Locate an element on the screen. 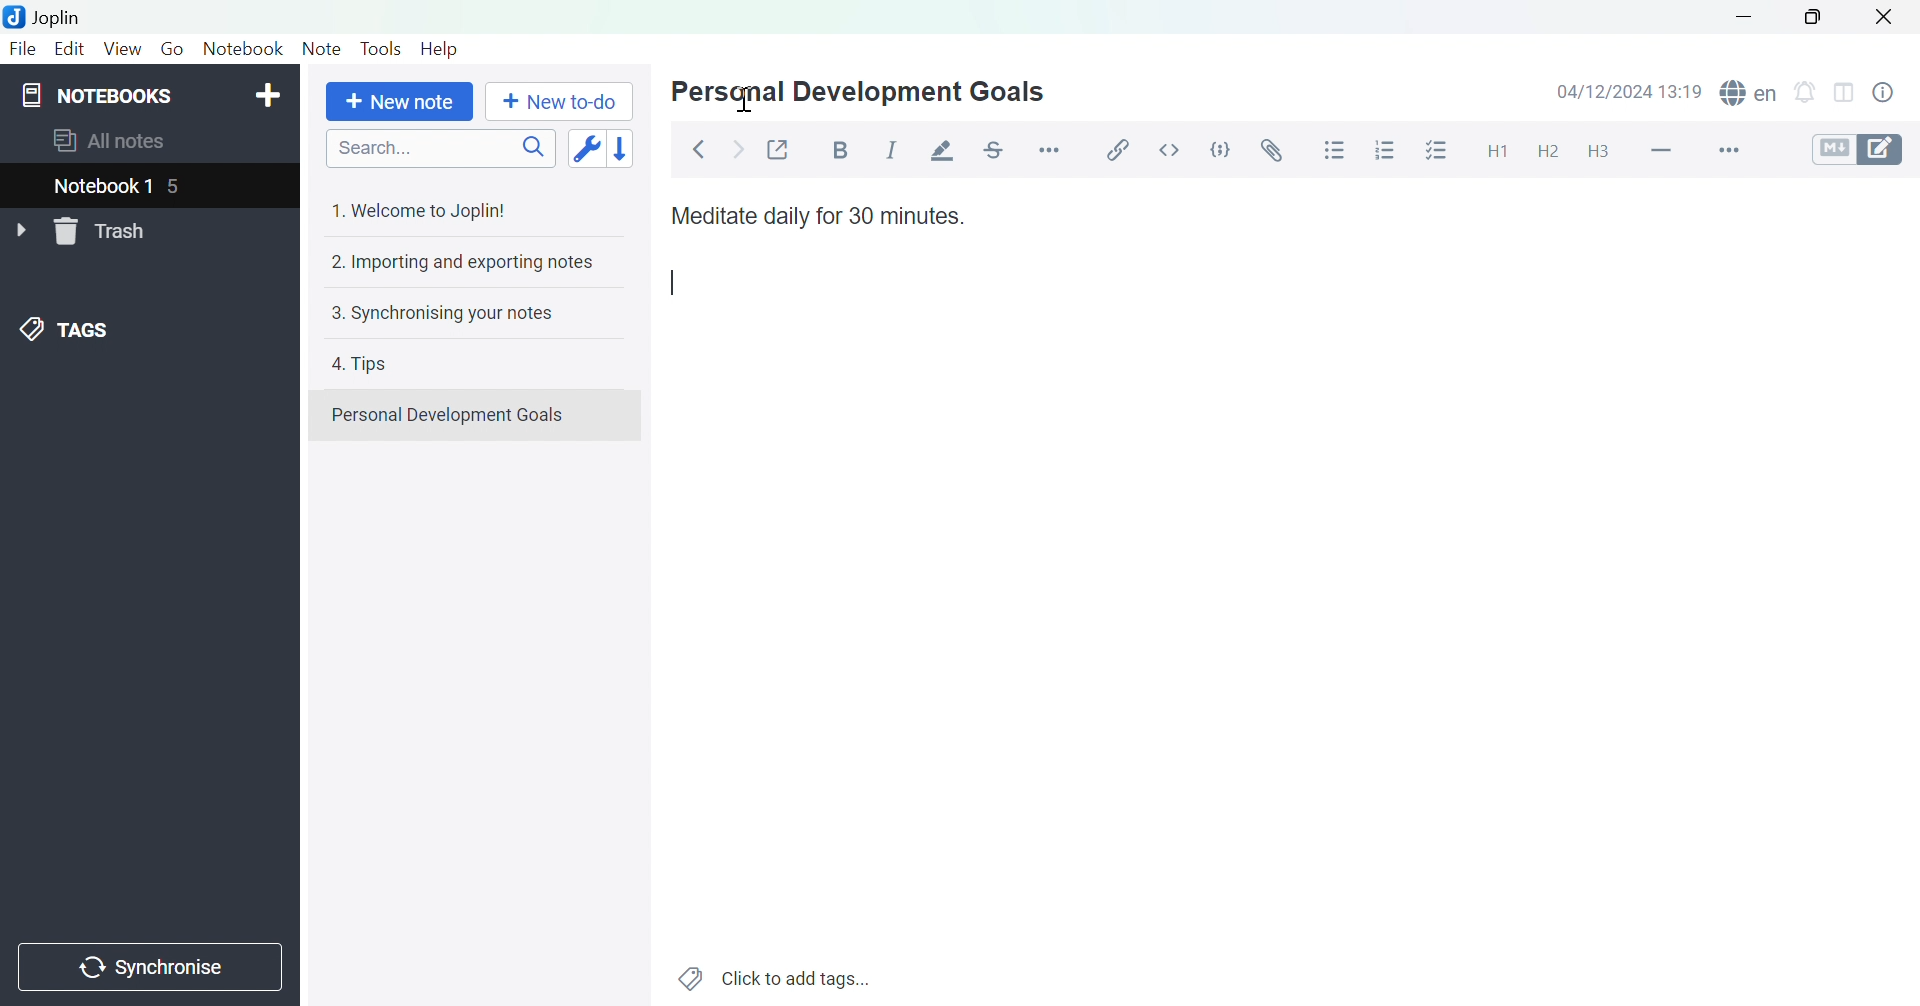 This screenshot has height=1006, width=1920. 04/12/2024 12:18 is located at coordinates (1630, 91).